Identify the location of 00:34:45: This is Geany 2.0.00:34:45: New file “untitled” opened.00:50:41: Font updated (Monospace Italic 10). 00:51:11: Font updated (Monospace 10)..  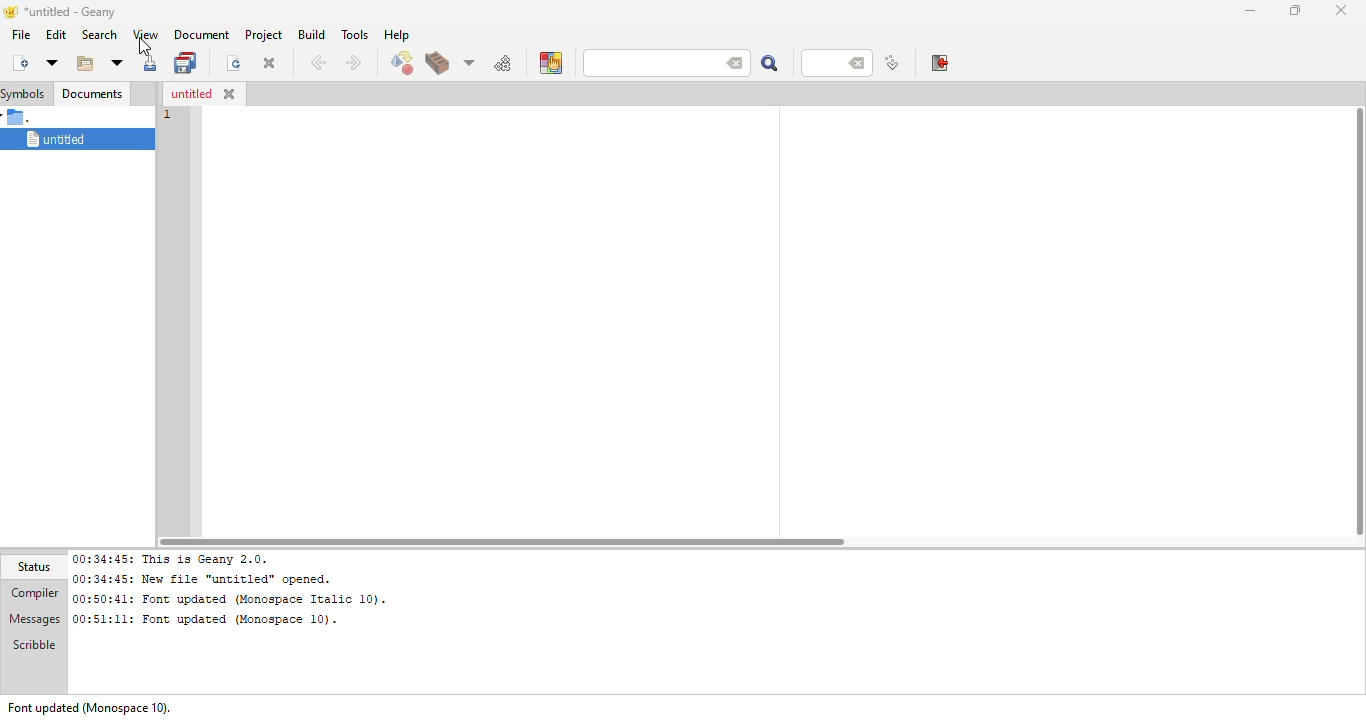
(237, 590).